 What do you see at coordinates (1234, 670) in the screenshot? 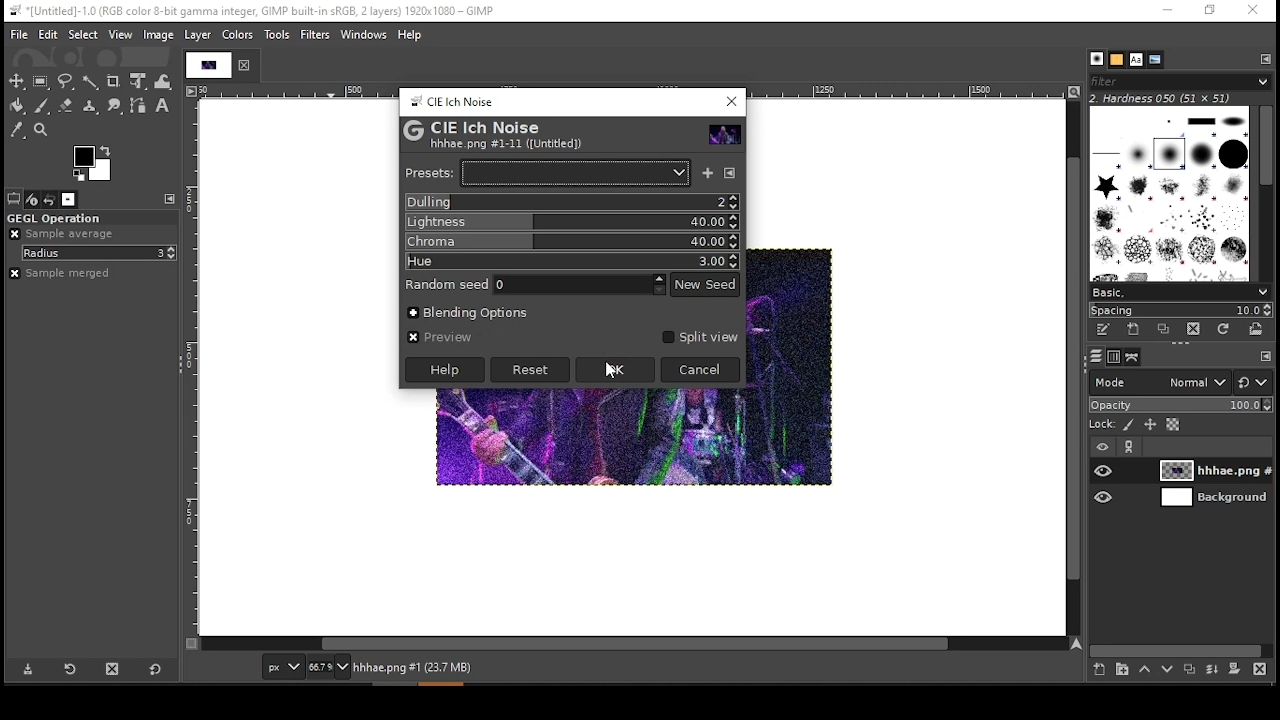
I see `add a mask` at bounding box center [1234, 670].